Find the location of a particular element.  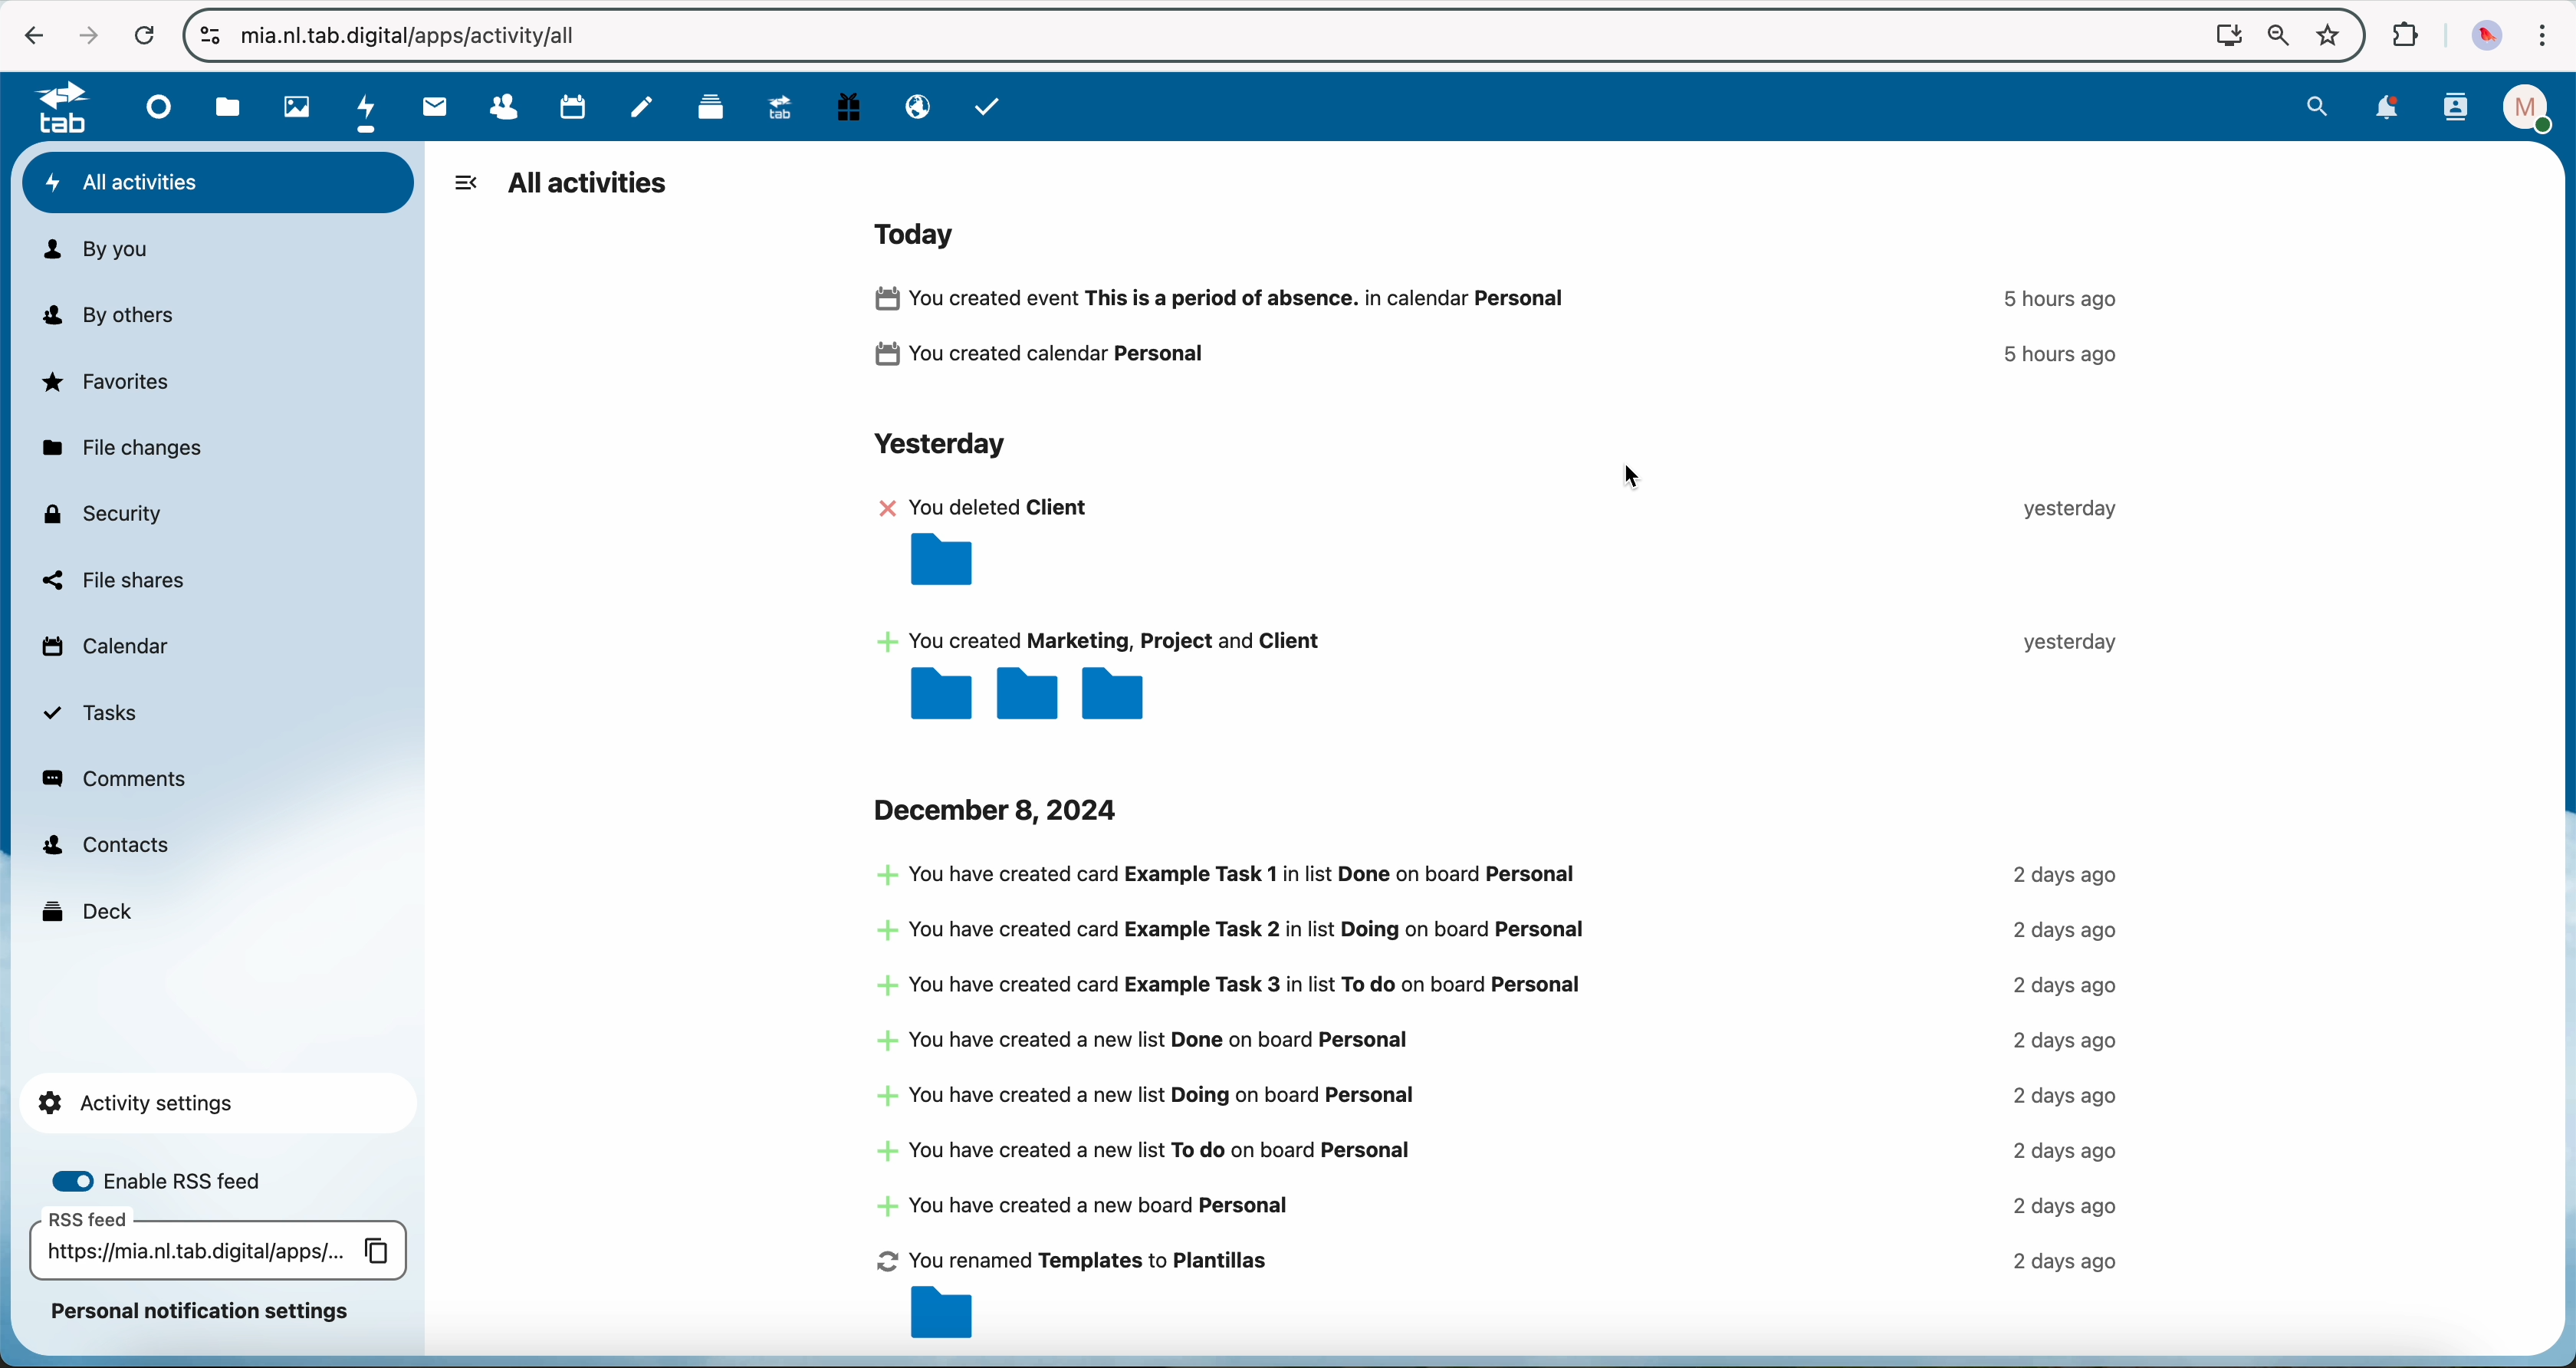

activity settings is located at coordinates (214, 1103).